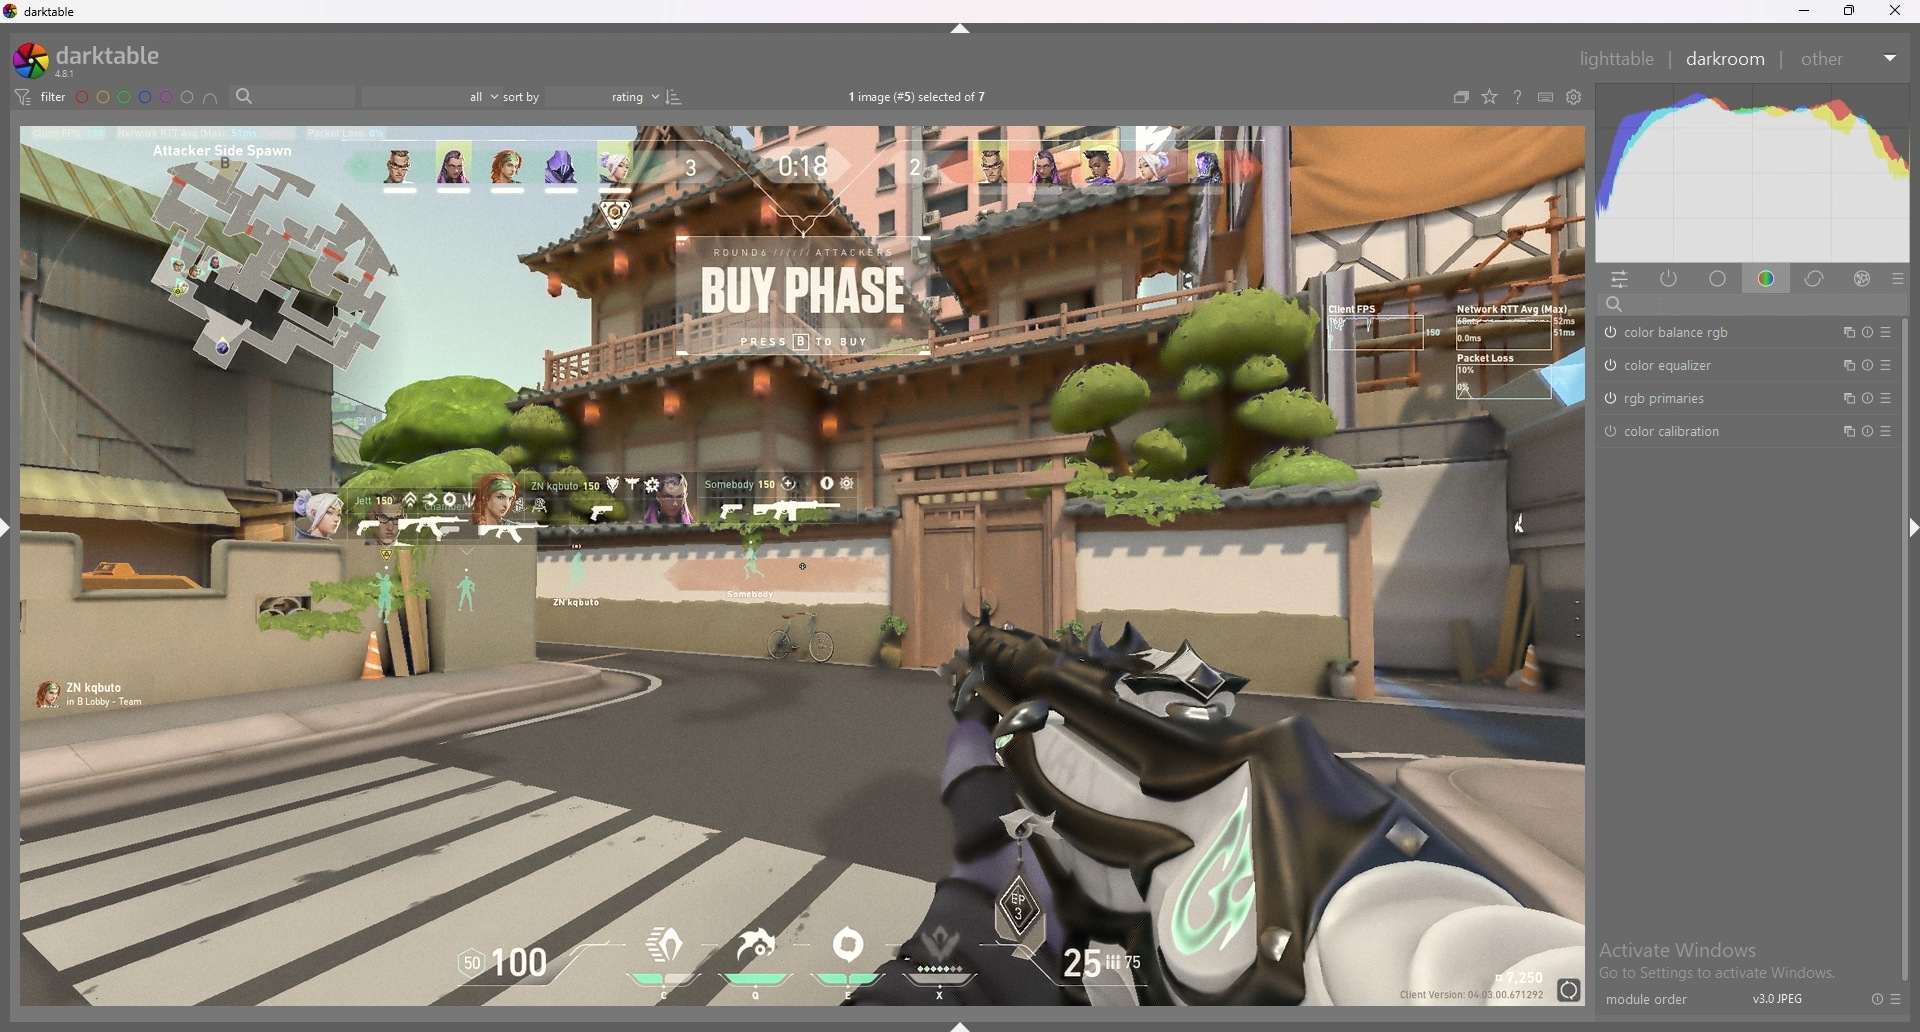 This screenshot has height=1032, width=1920. Describe the element at coordinates (963, 28) in the screenshot. I see `hide` at that location.